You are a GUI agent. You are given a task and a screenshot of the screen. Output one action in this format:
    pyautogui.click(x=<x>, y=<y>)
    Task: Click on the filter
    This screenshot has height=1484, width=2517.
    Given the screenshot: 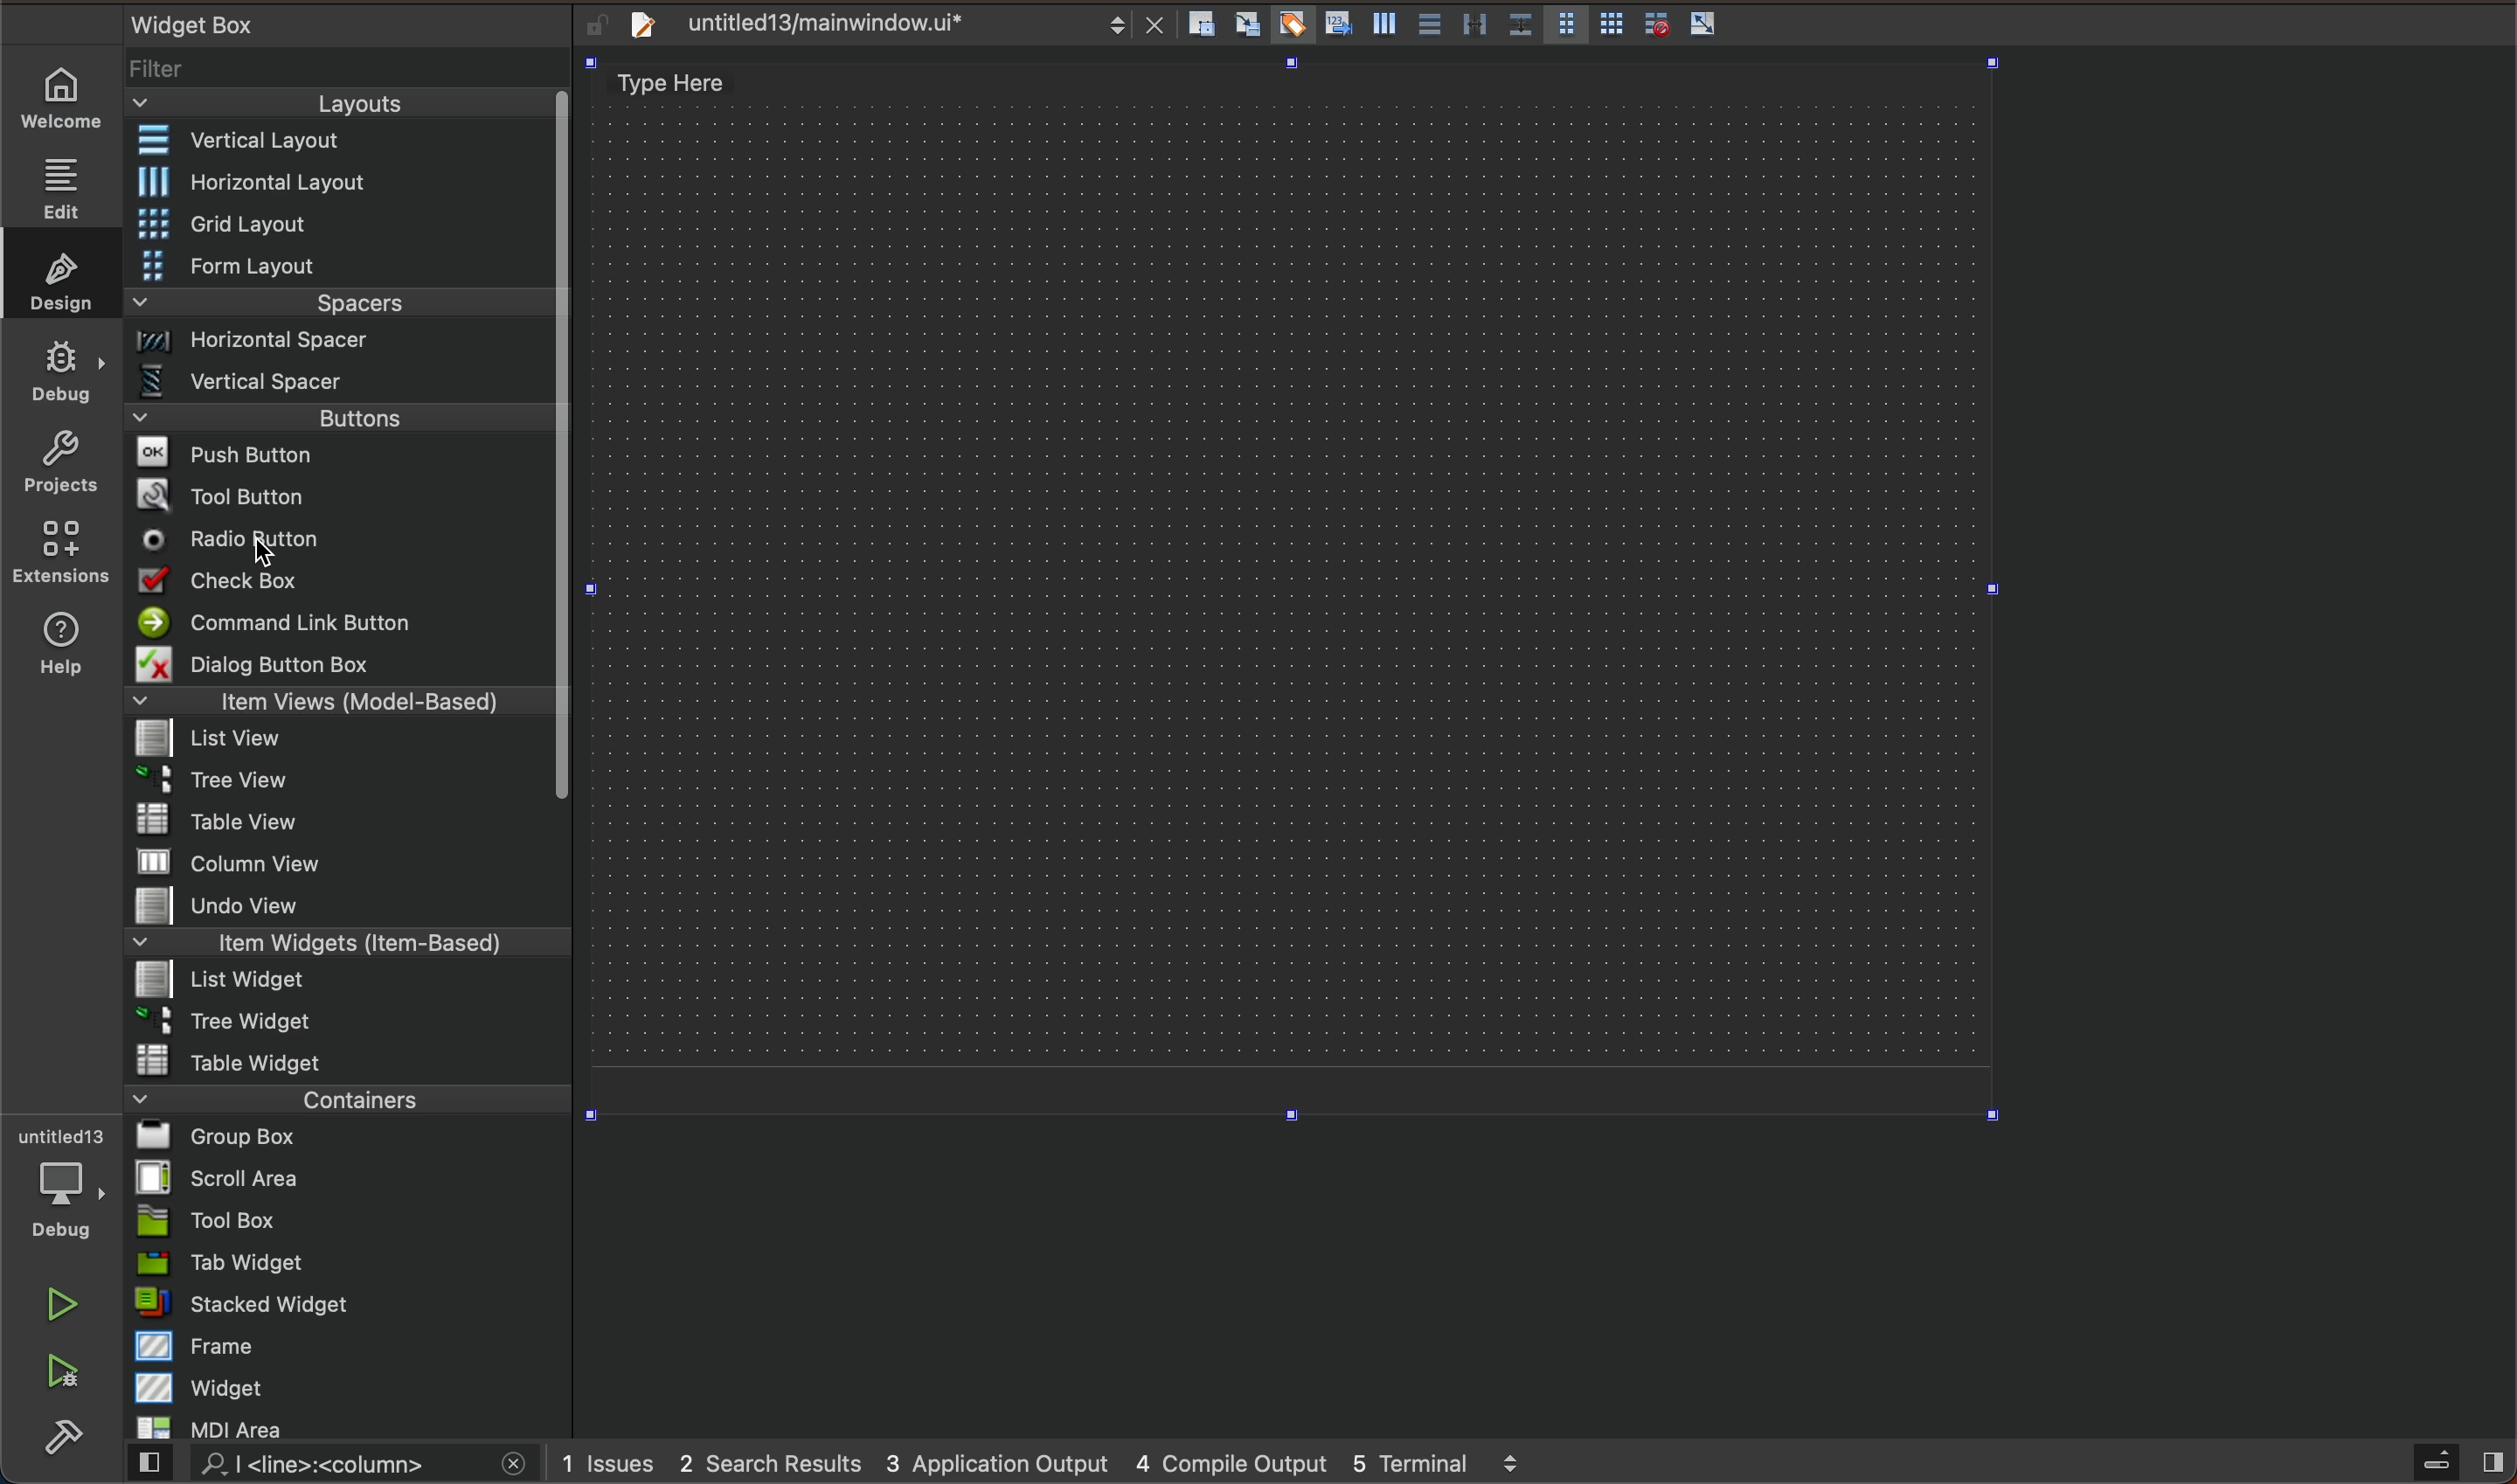 What is the action you would take?
    pyautogui.click(x=350, y=75)
    